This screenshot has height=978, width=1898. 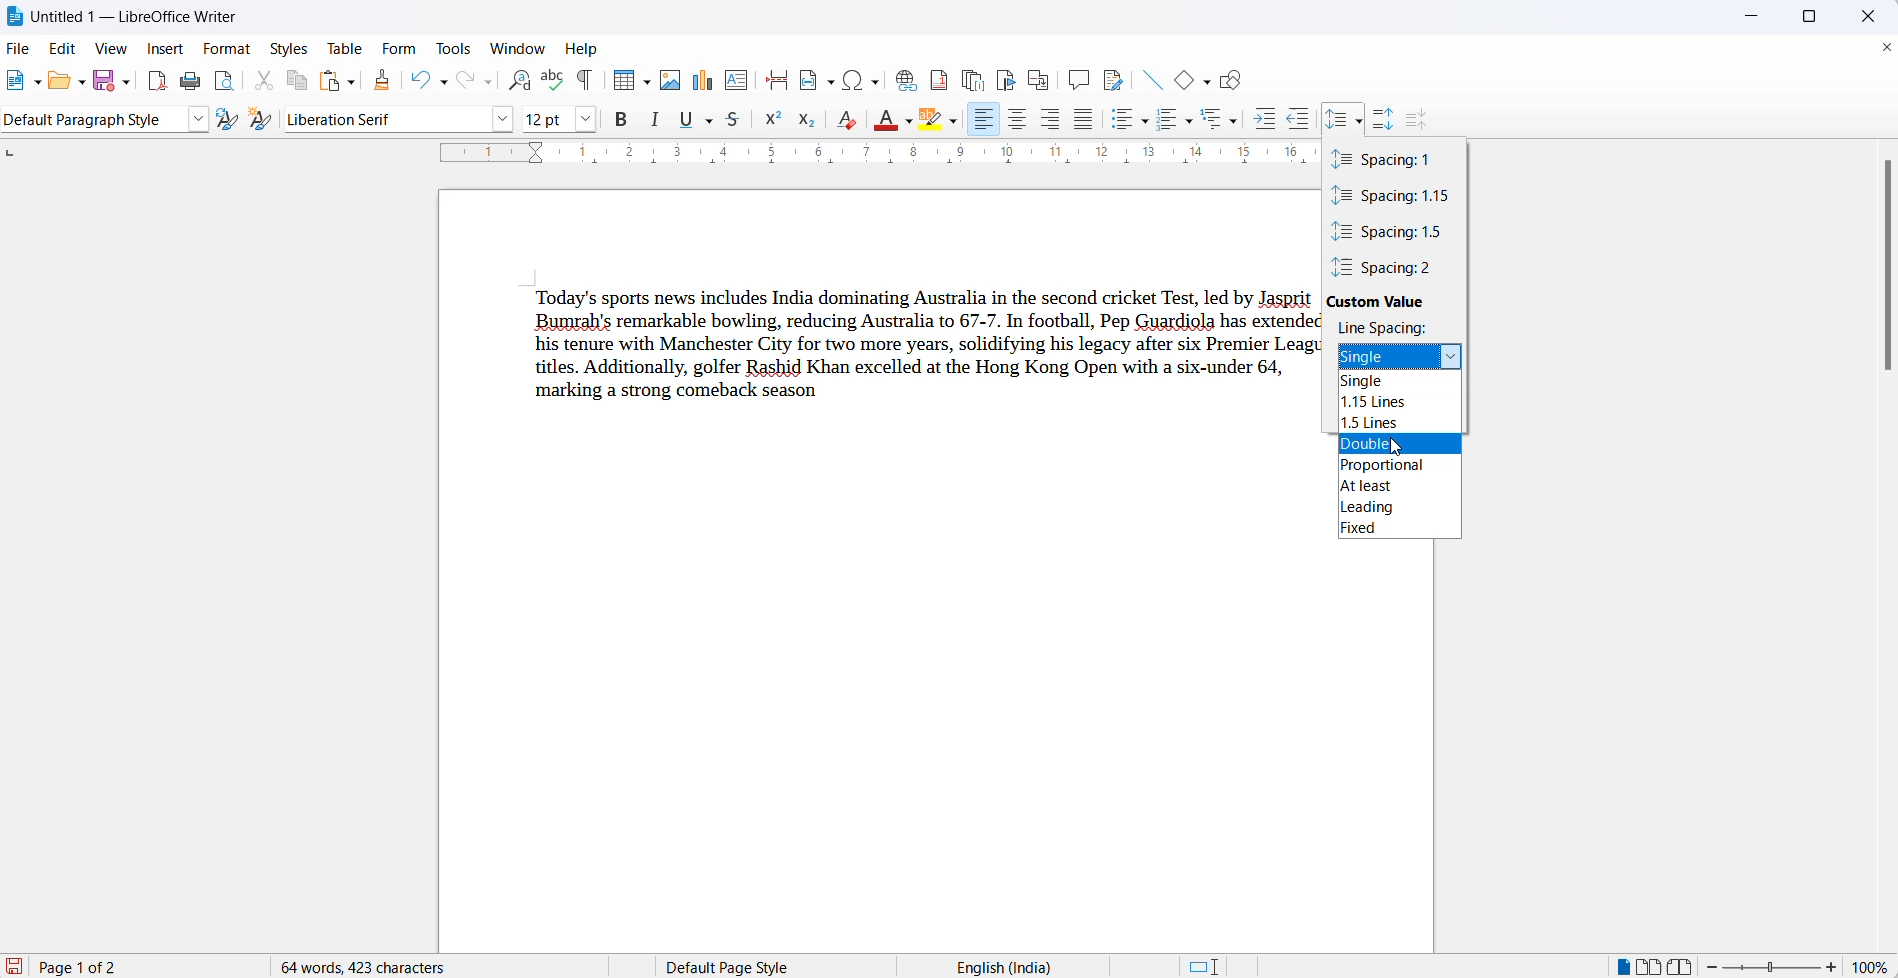 I want to click on set line spacing icon, so click(x=1336, y=117).